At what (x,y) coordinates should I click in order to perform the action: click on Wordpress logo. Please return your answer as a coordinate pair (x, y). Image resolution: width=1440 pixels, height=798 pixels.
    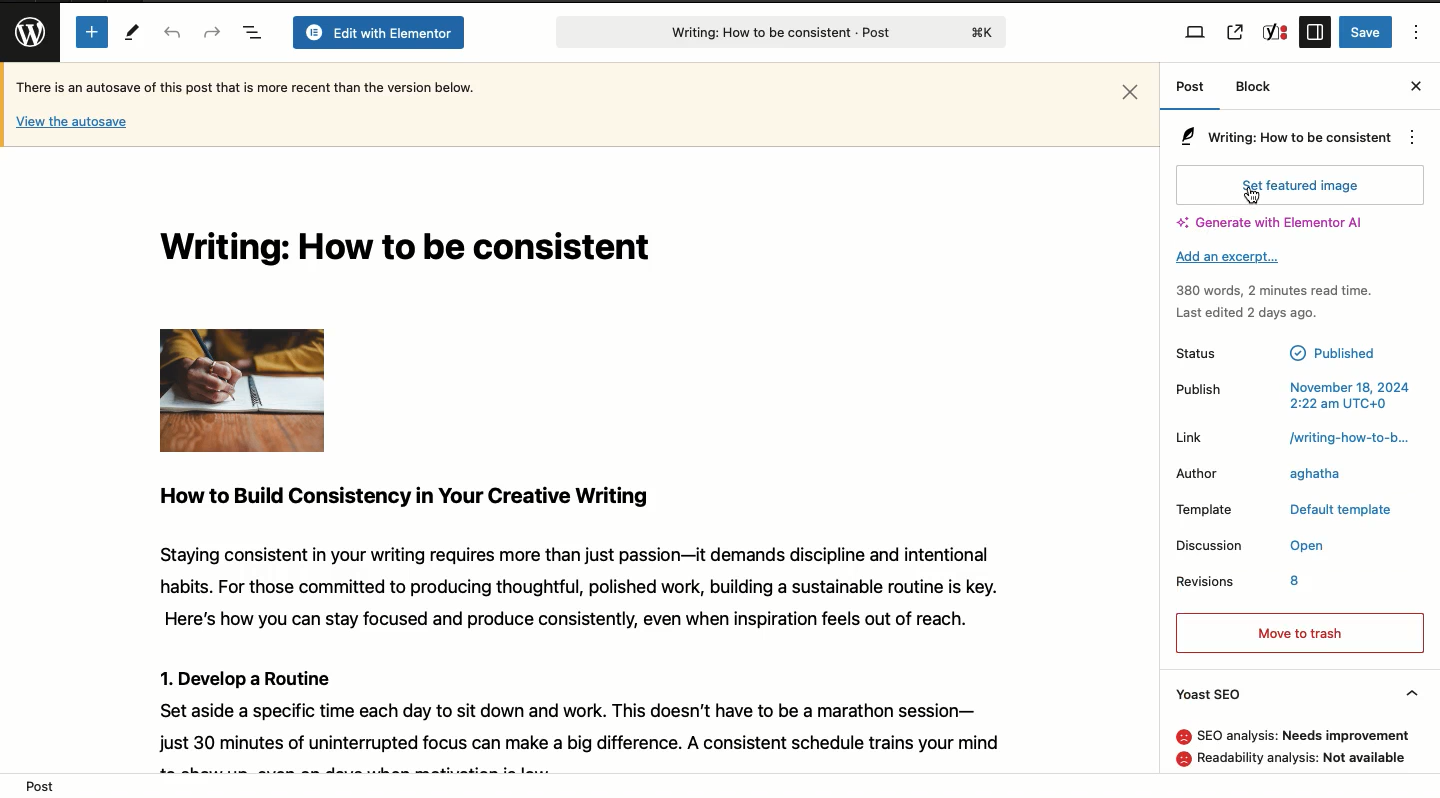
    Looking at the image, I should click on (25, 32).